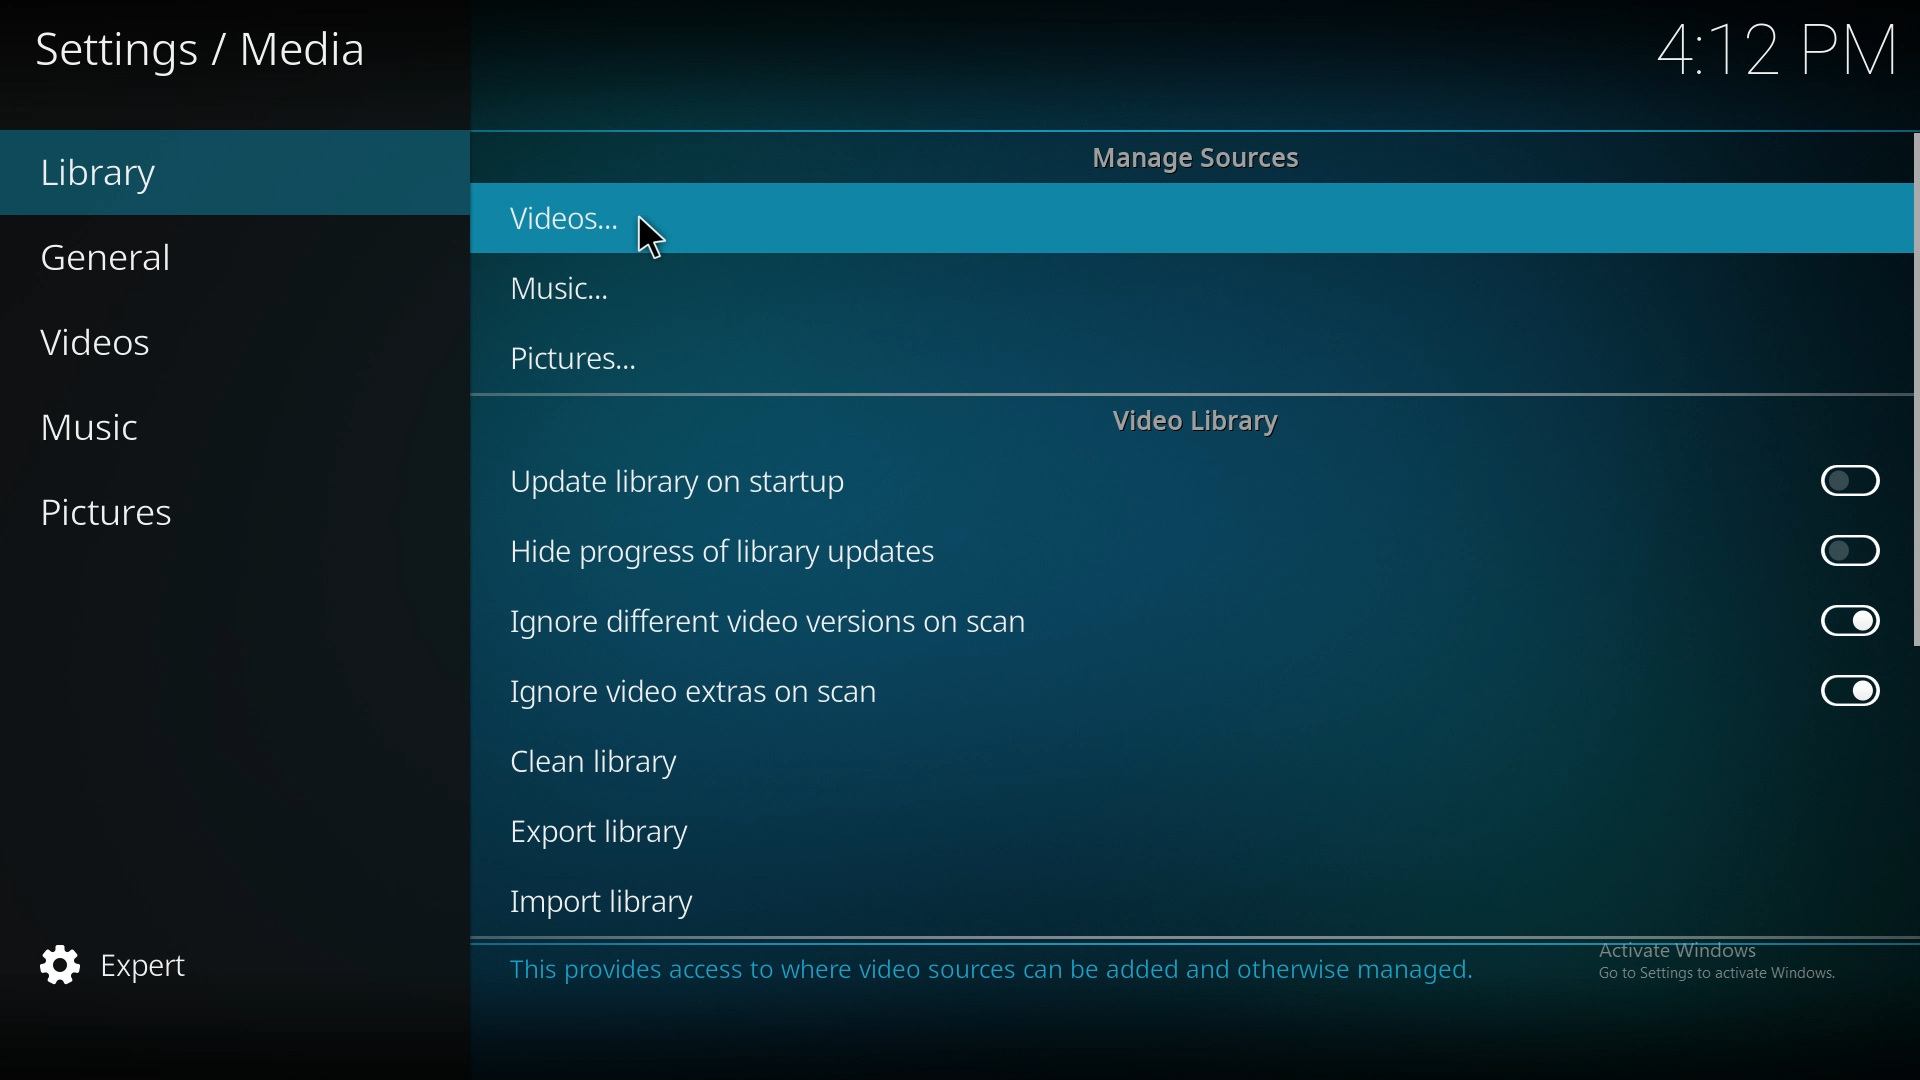 The height and width of the screenshot is (1080, 1920). What do you see at coordinates (1194, 159) in the screenshot?
I see `manage sources` at bounding box center [1194, 159].